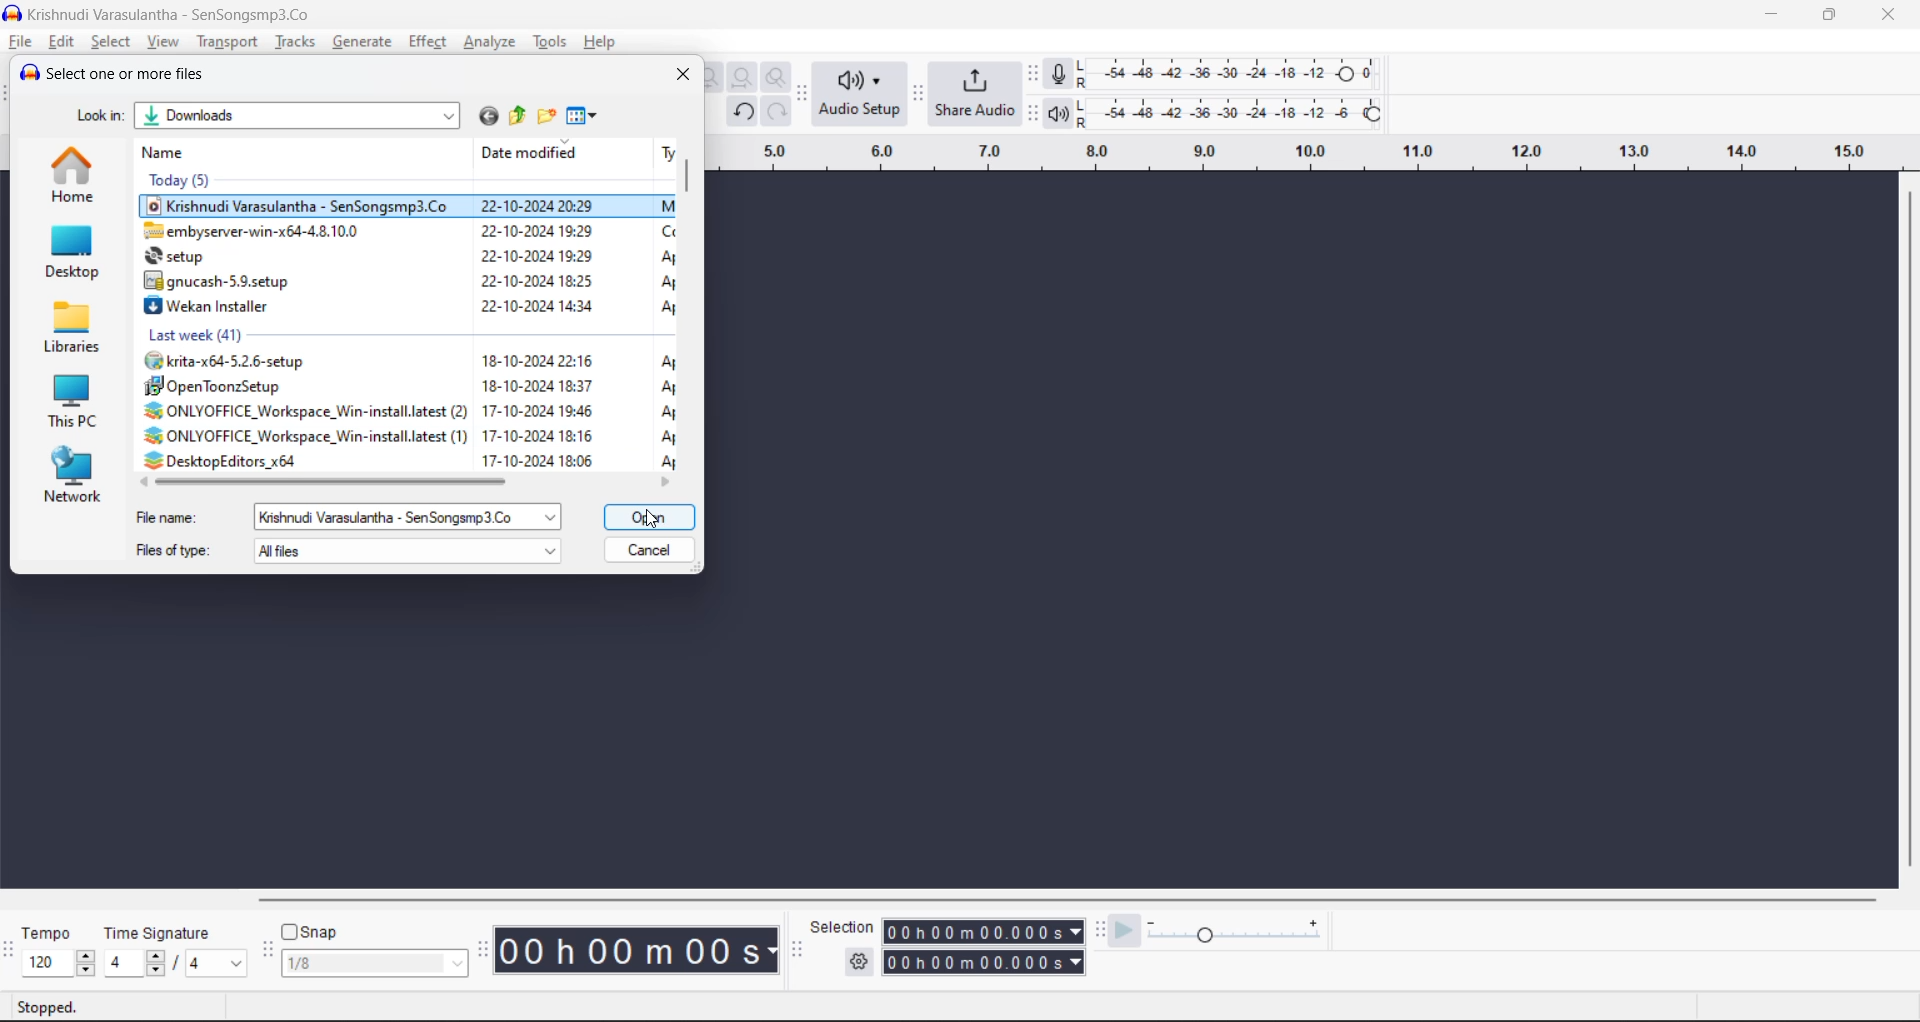  I want to click on Select one or more files, so click(122, 72).